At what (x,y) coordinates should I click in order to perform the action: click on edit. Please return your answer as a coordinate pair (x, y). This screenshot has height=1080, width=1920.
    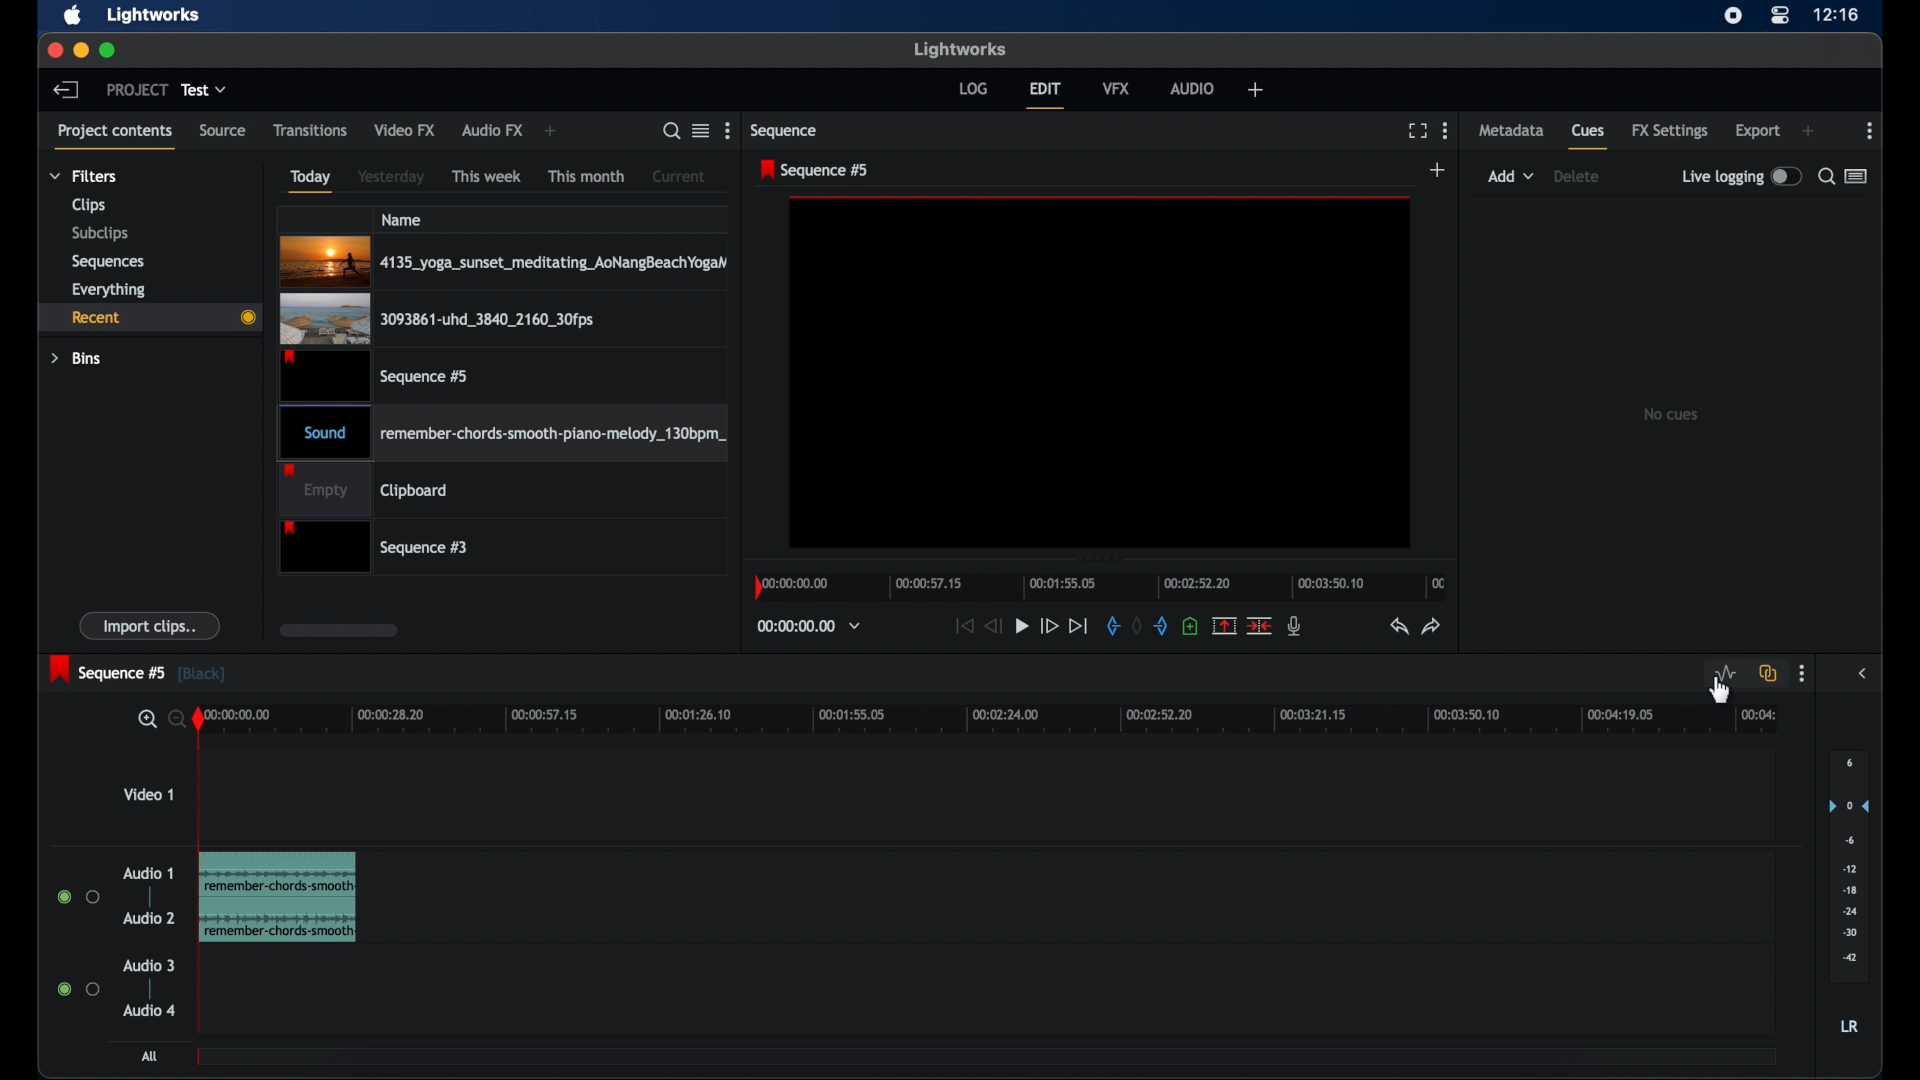
    Looking at the image, I should click on (1045, 95).